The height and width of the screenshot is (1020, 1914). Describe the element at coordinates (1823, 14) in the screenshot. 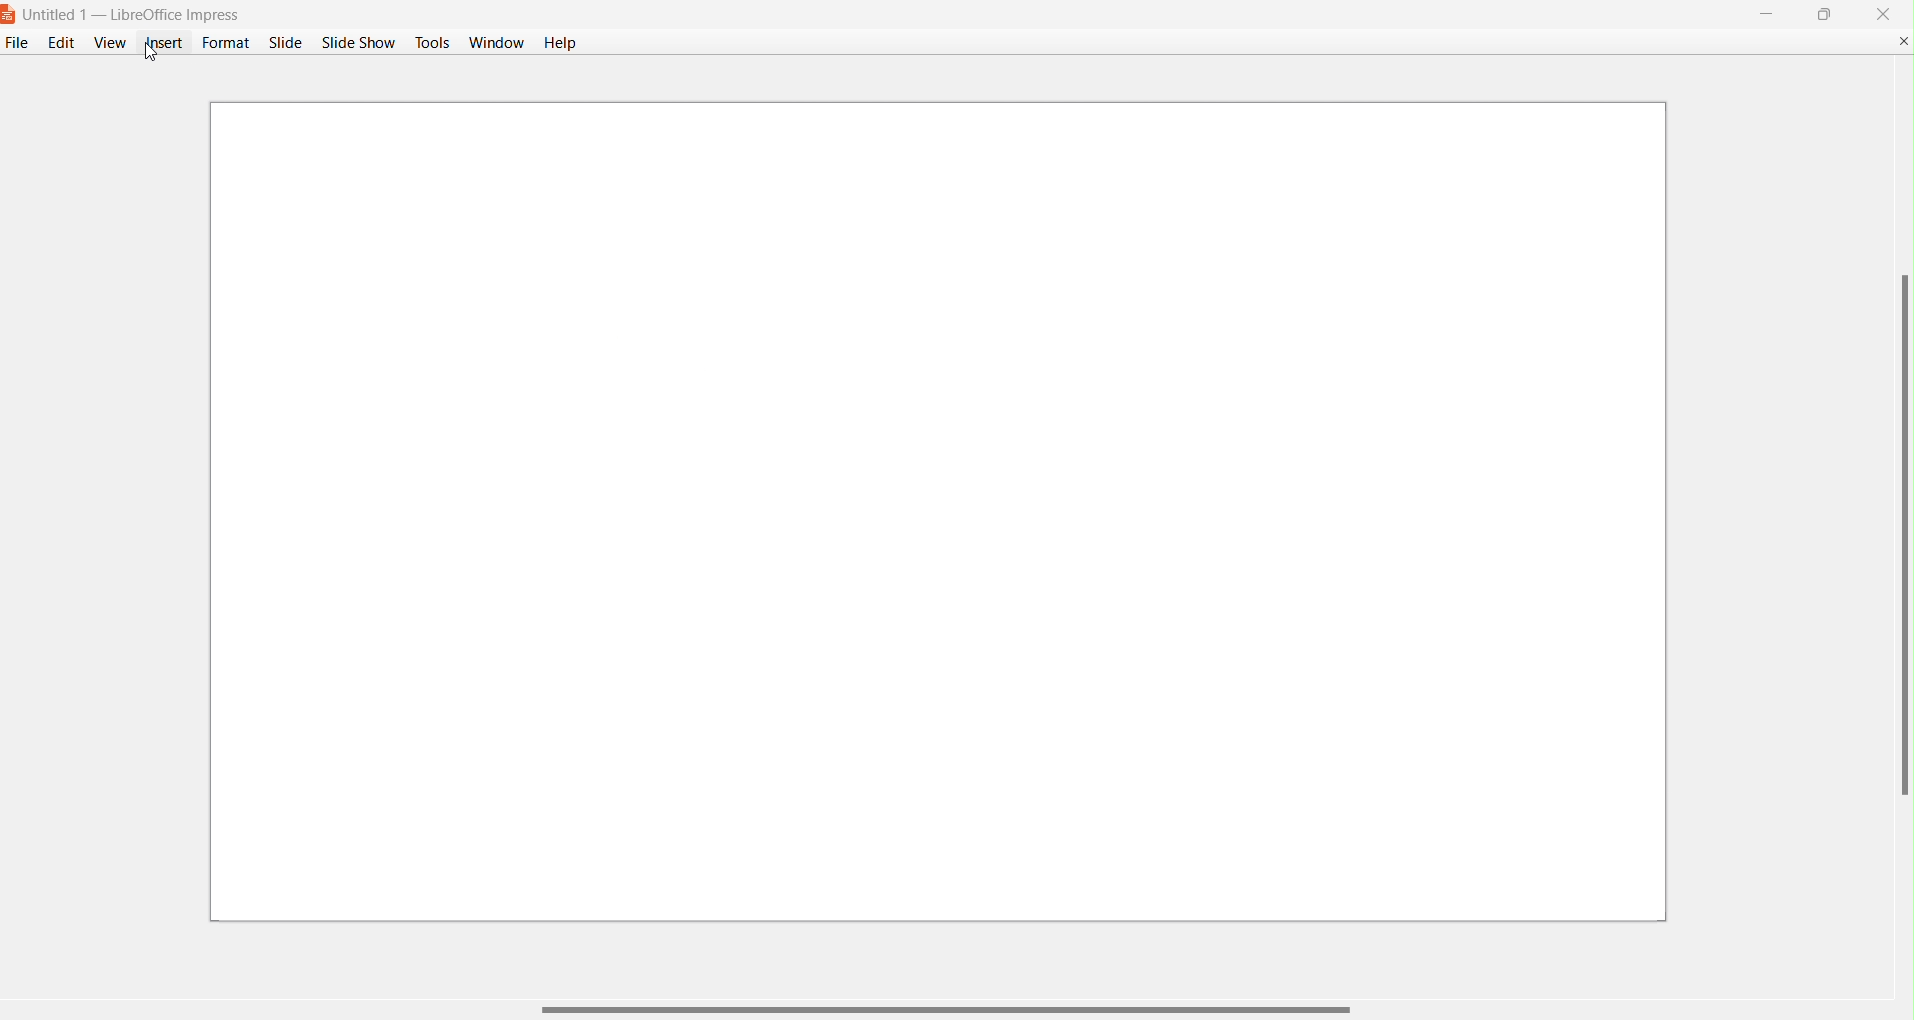

I see `maximize` at that location.